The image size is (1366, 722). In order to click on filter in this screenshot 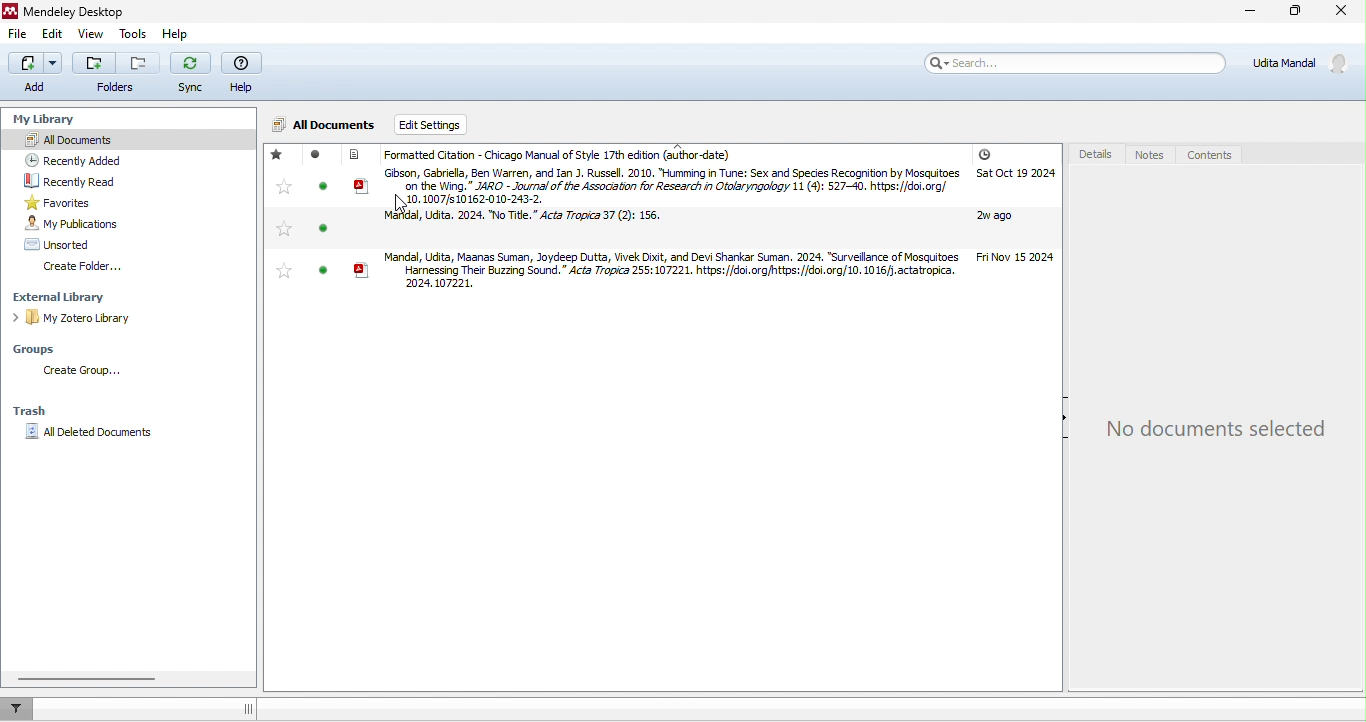, I will do `click(22, 709)`.